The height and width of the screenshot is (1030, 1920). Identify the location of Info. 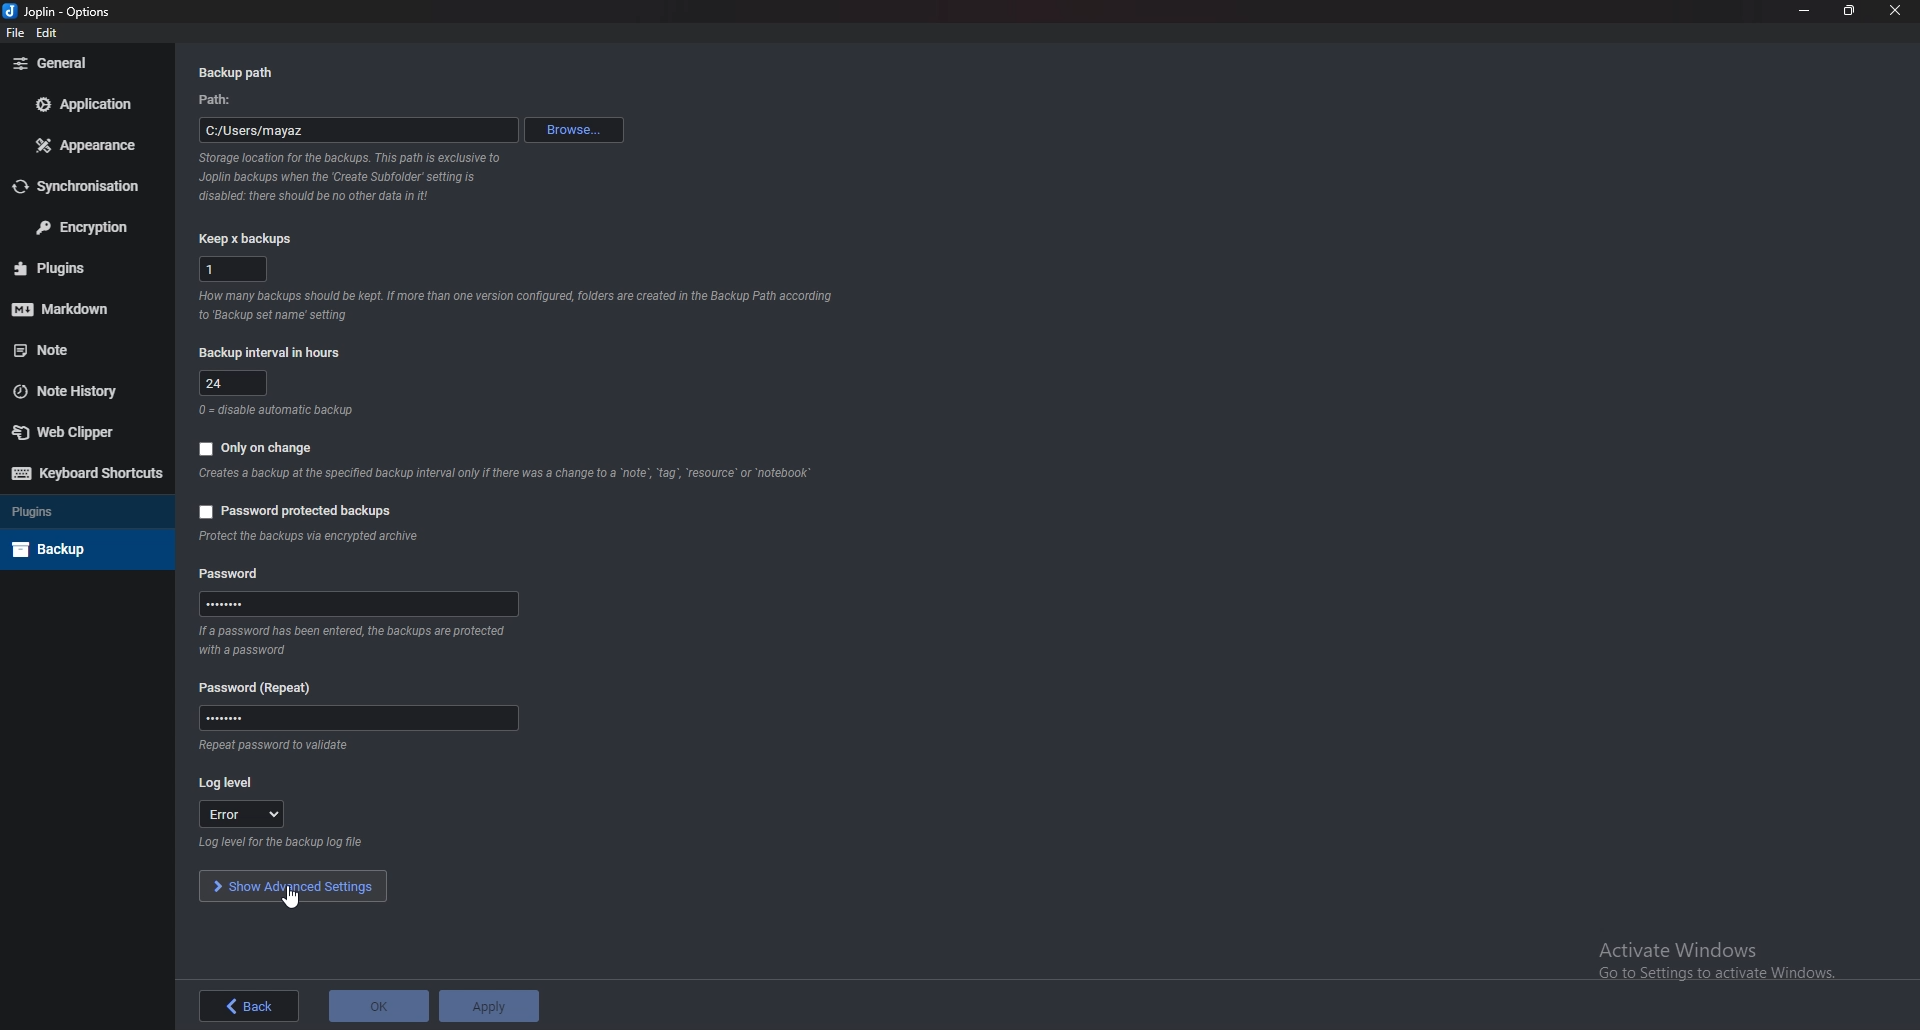
(510, 474).